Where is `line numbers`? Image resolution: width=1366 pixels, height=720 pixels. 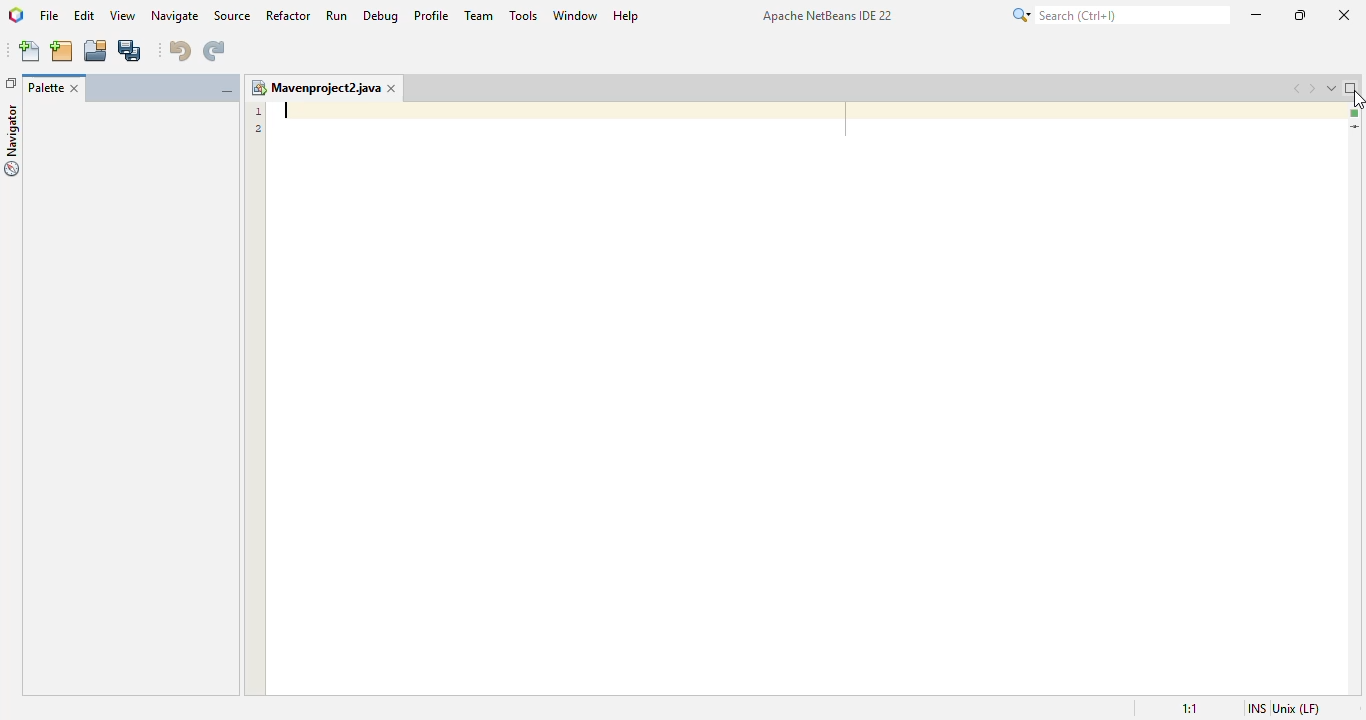
line numbers is located at coordinates (259, 120).